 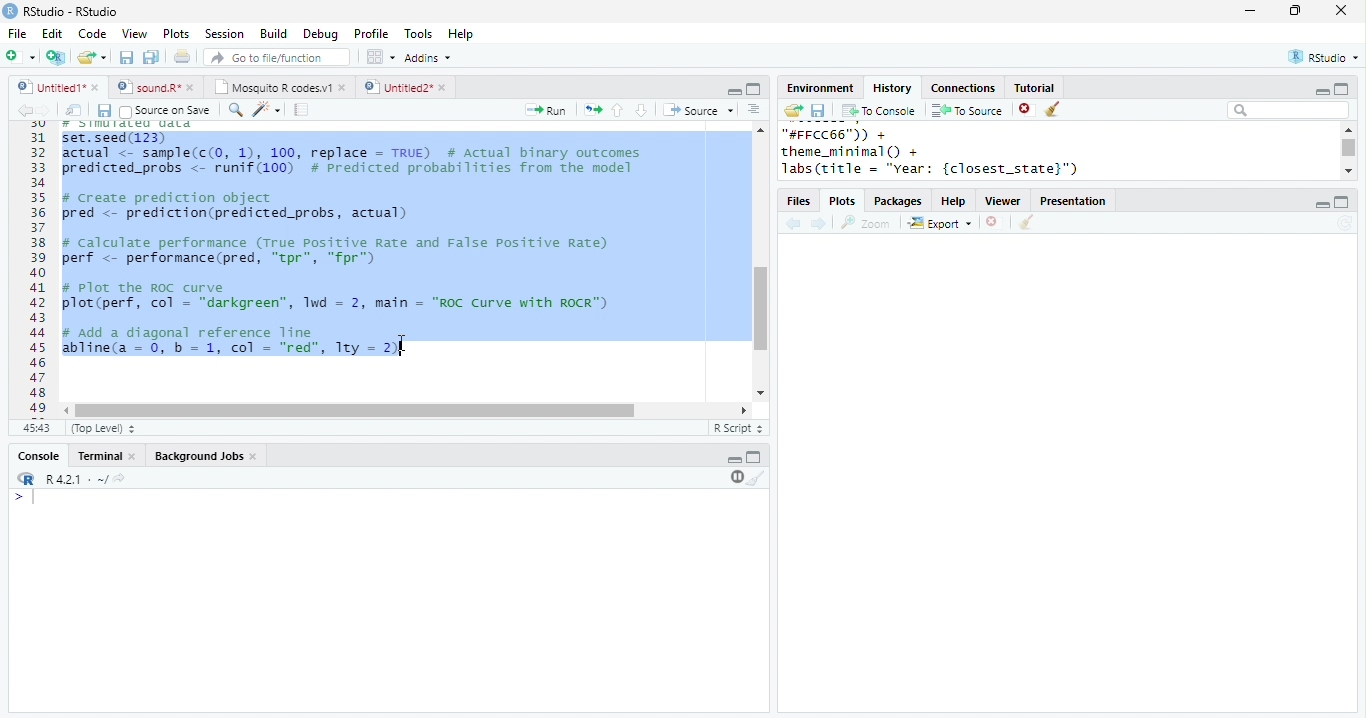 What do you see at coordinates (1026, 223) in the screenshot?
I see `clear` at bounding box center [1026, 223].